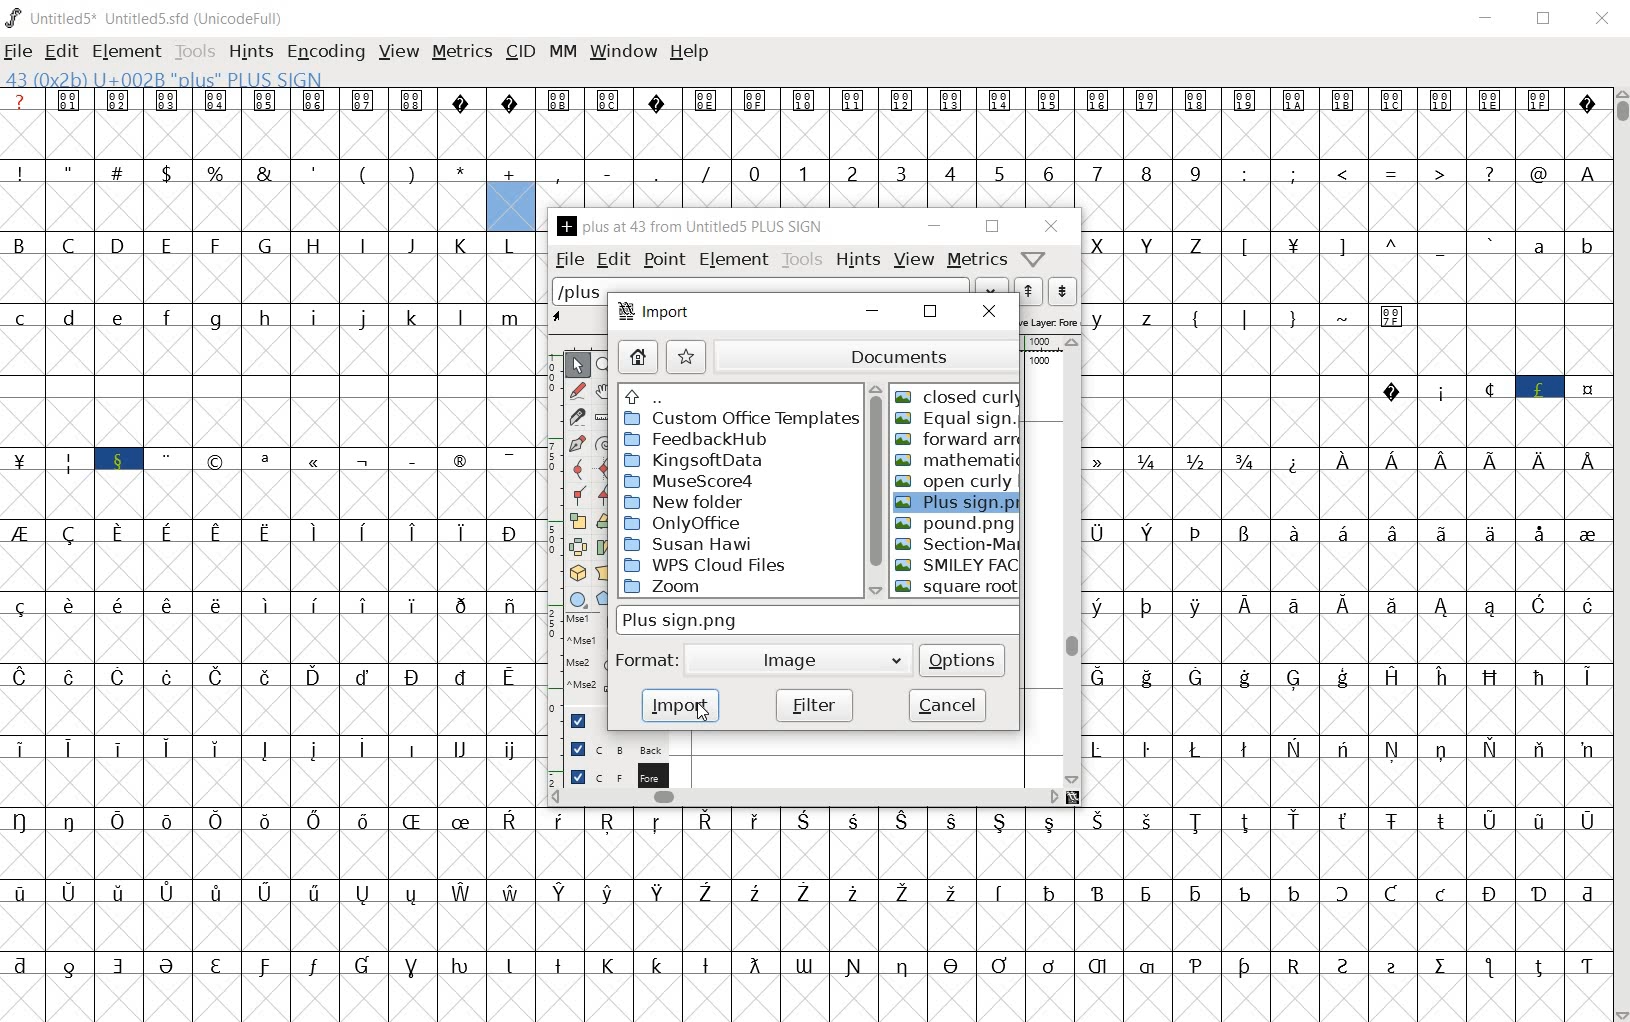 The width and height of the screenshot is (1630, 1022). I want to click on OnlyOffice, so click(684, 523).